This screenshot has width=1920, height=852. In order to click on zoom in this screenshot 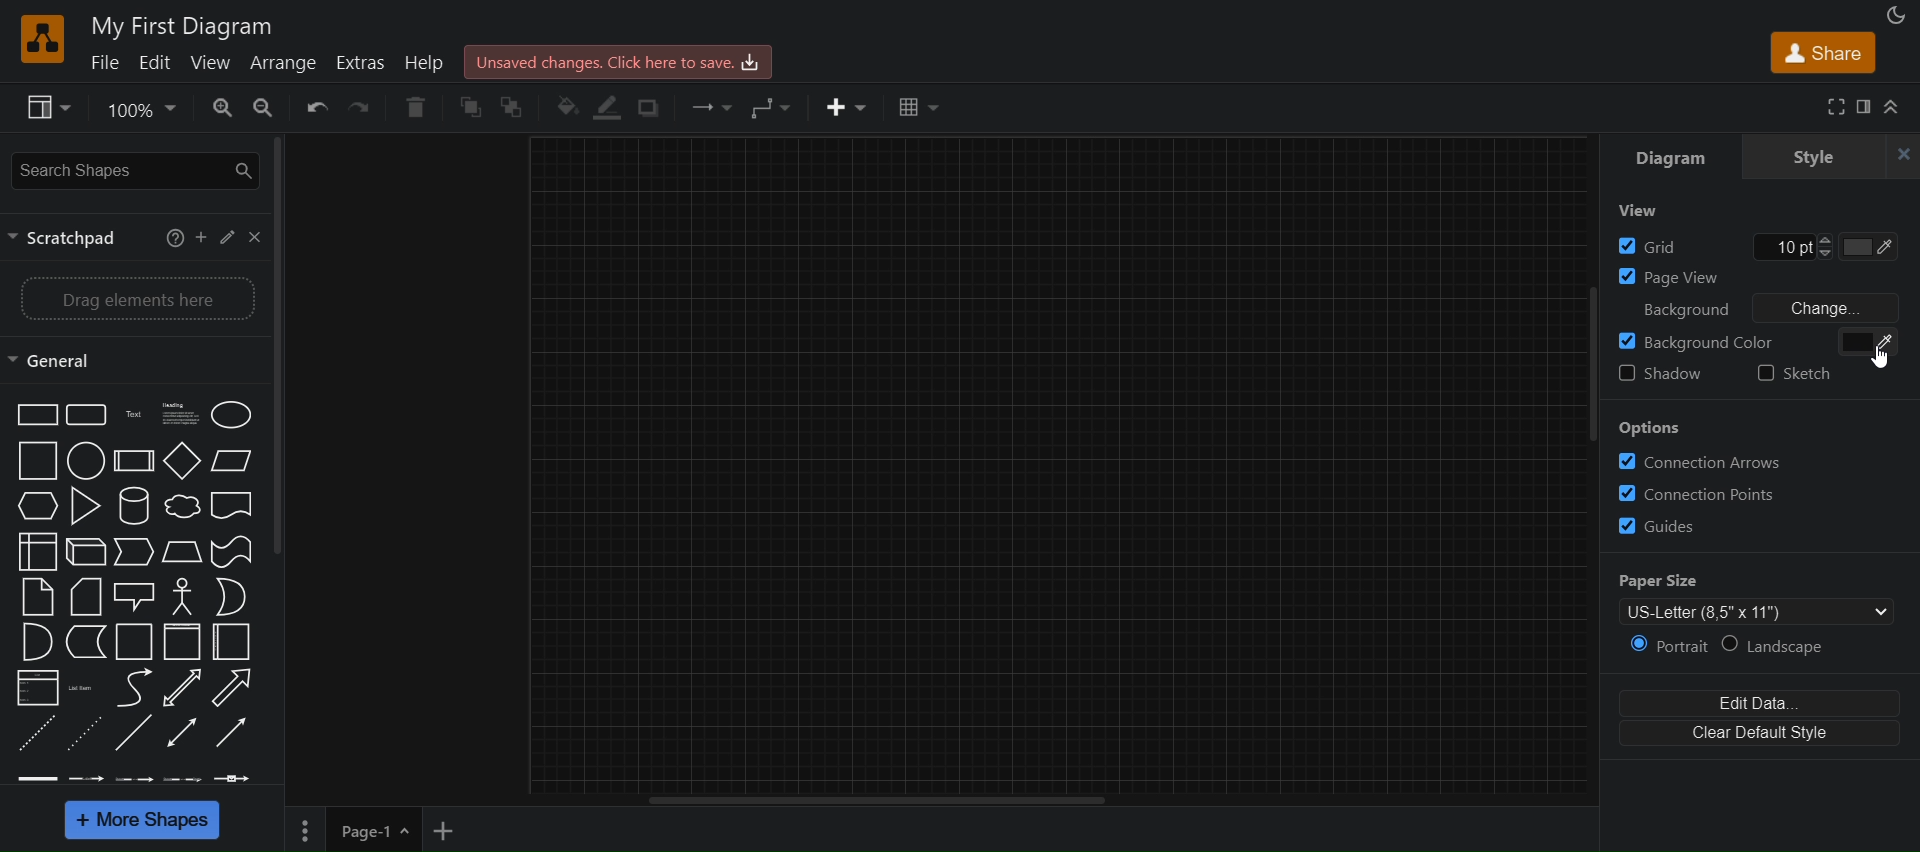, I will do `click(139, 107)`.